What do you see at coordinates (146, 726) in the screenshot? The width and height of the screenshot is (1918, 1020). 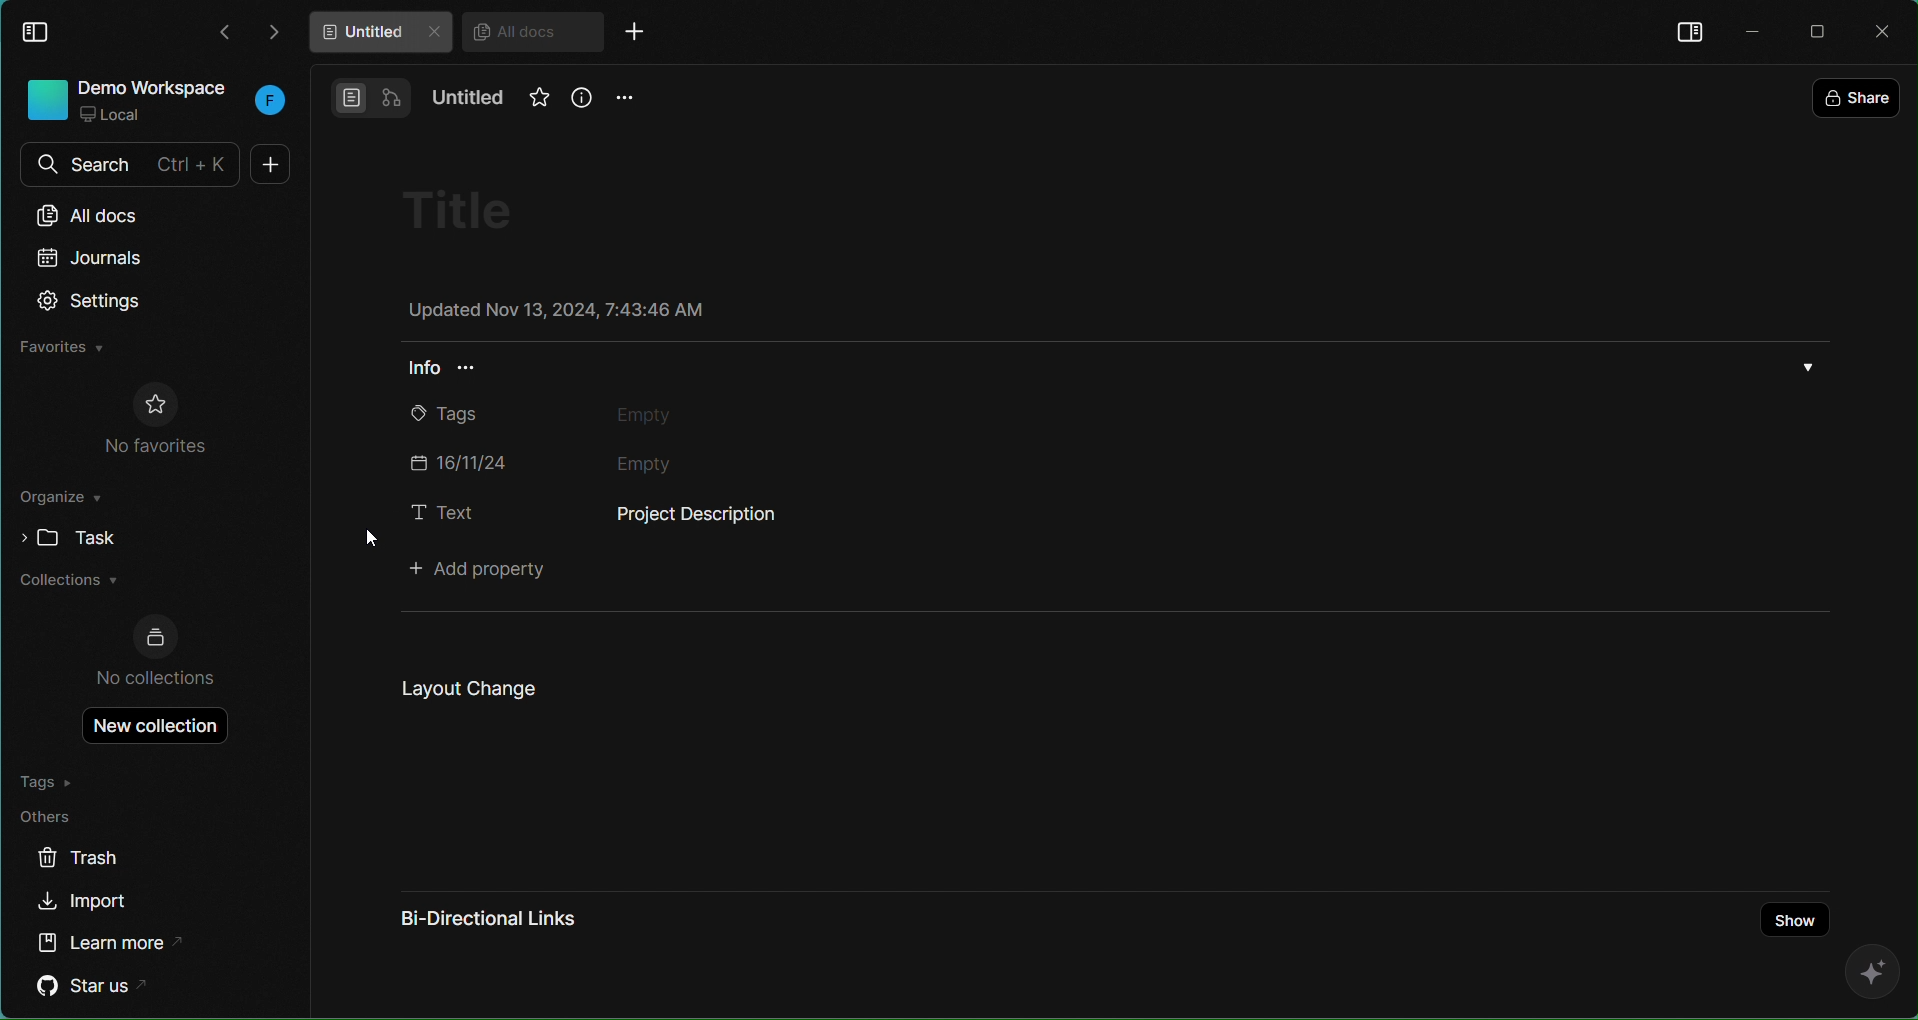 I see `new collection ` at bounding box center [146, 726].